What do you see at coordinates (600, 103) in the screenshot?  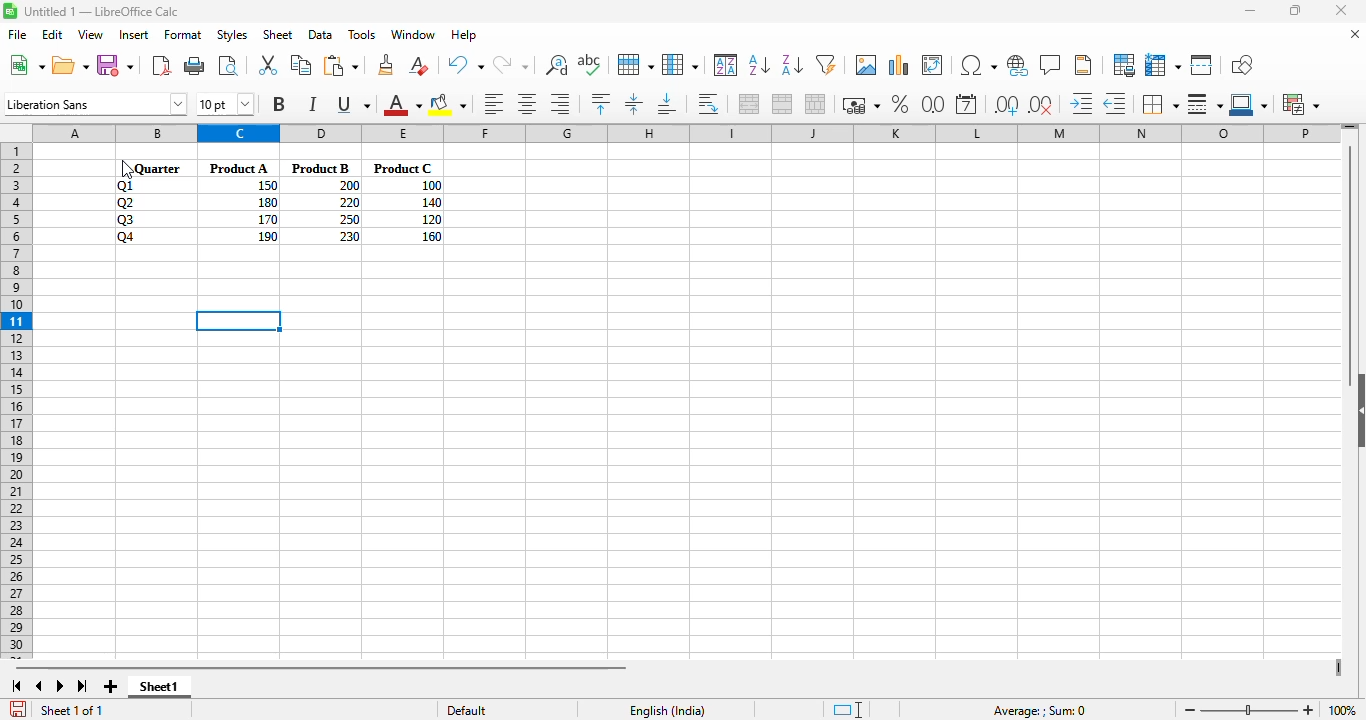 I see `align top` at bounding box center [600, 103].